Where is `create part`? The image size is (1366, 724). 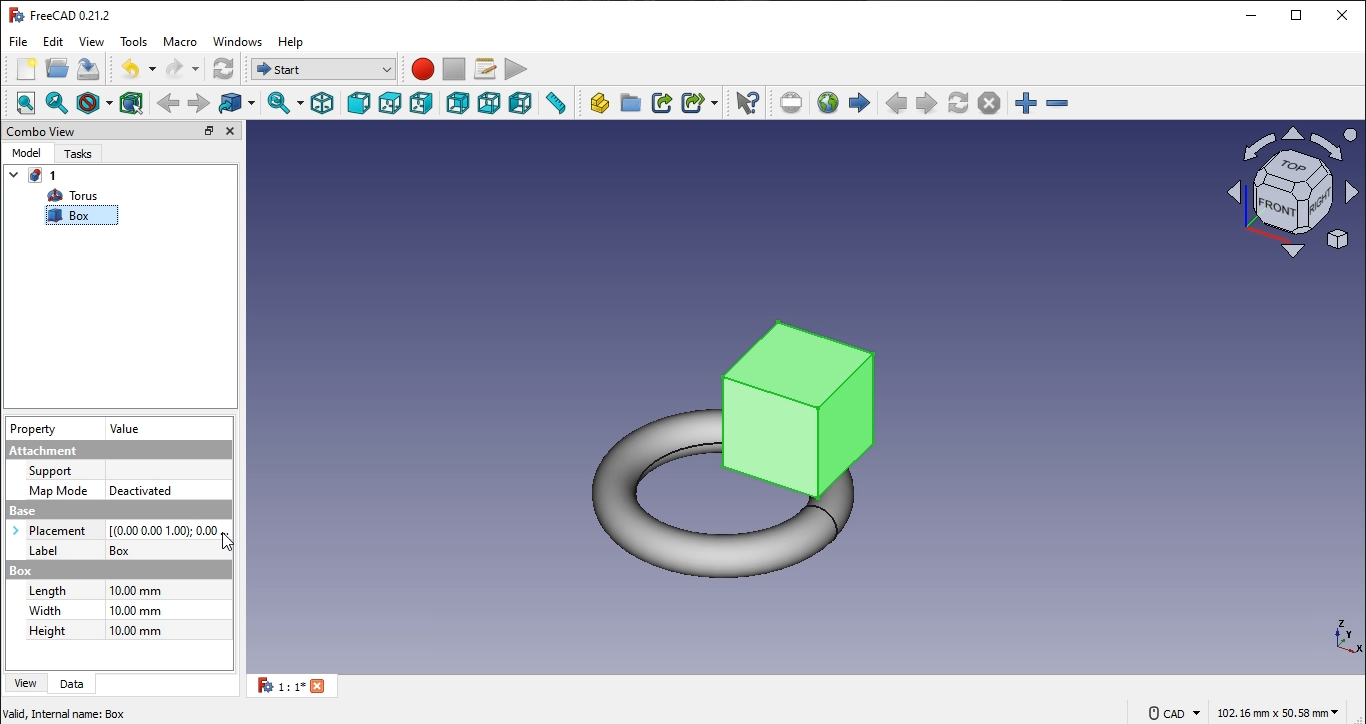 create part is located at coordinates (598, 104).